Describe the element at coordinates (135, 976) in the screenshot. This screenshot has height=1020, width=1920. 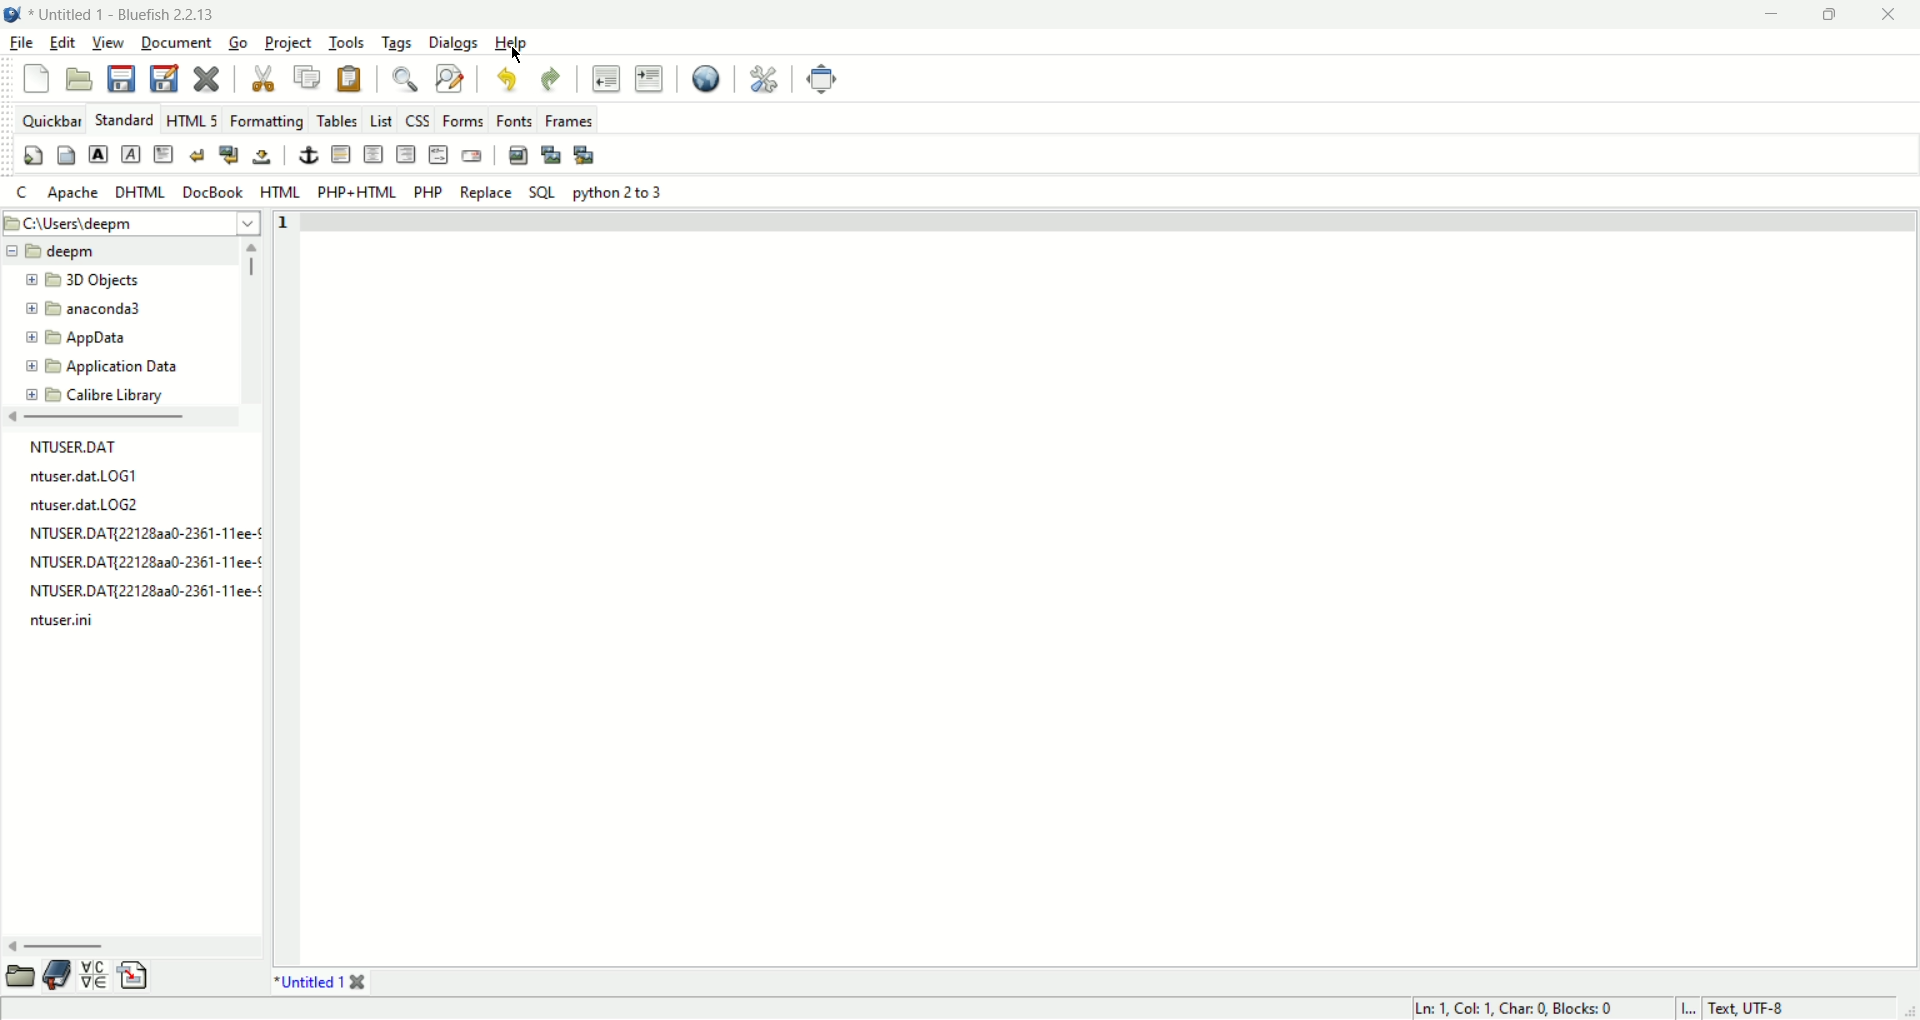
I see `snippets` at that location.